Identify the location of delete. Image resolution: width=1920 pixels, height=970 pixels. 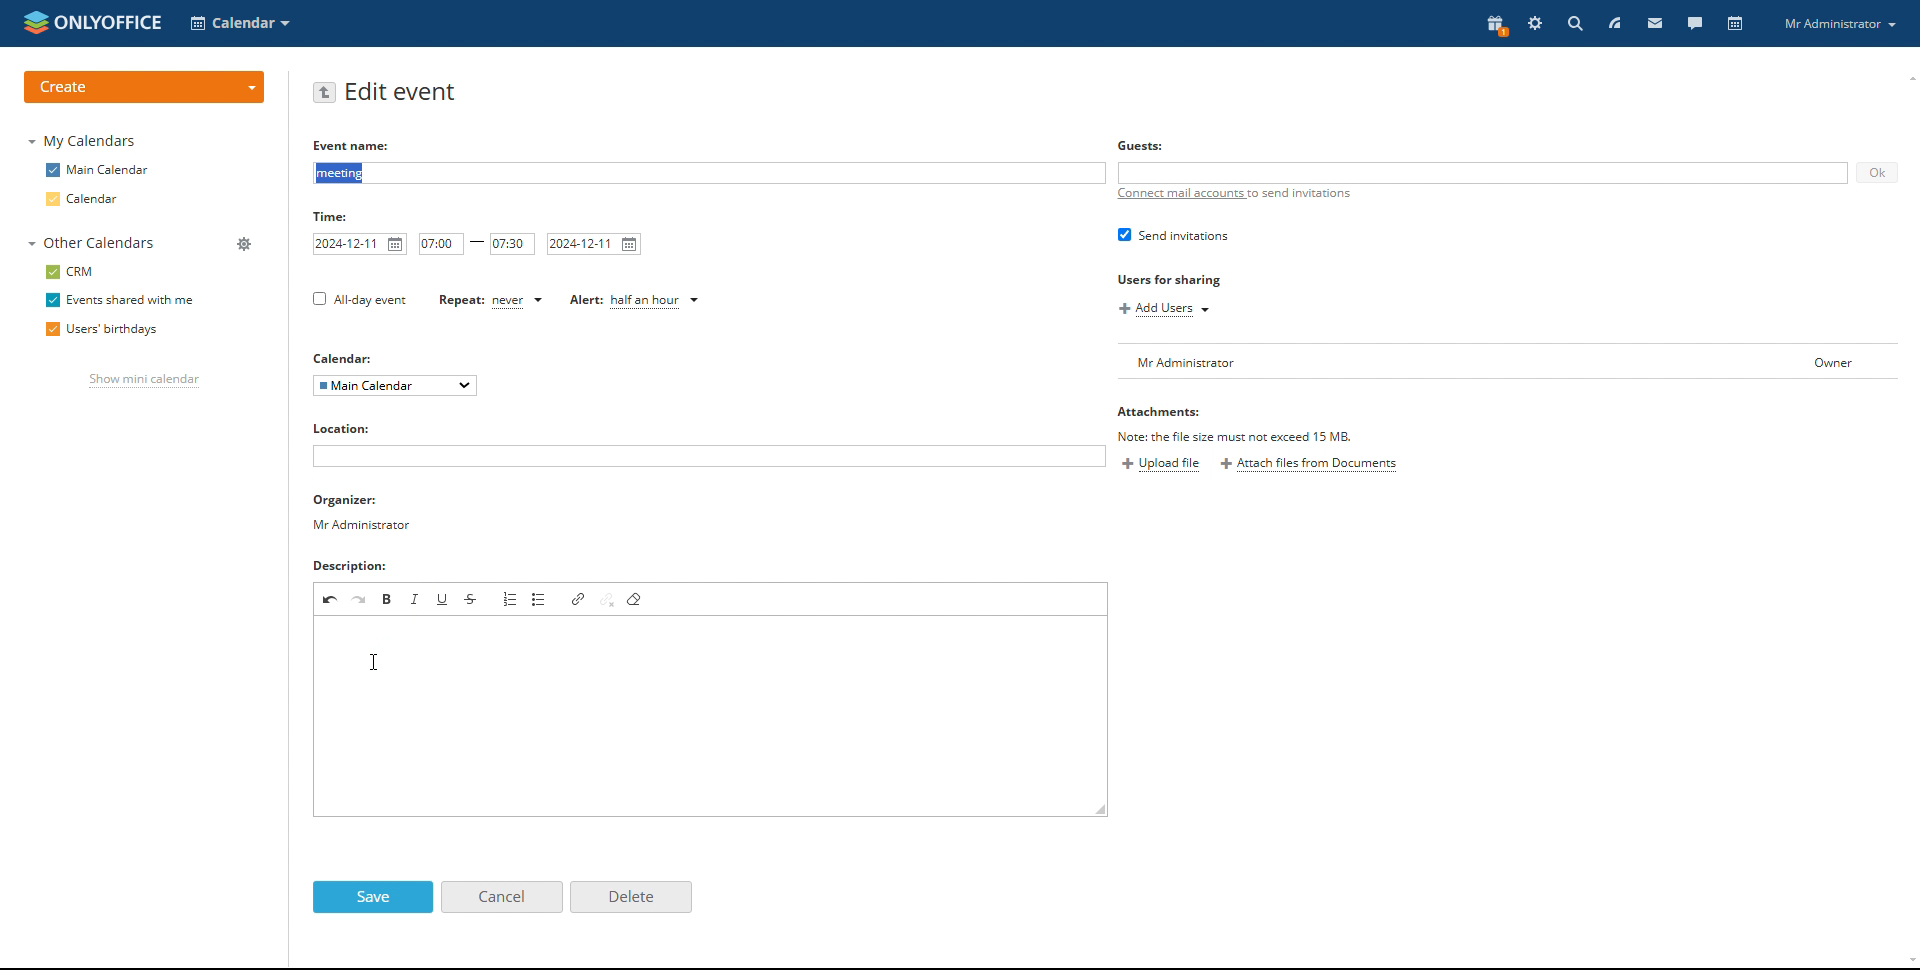
(631, 898).